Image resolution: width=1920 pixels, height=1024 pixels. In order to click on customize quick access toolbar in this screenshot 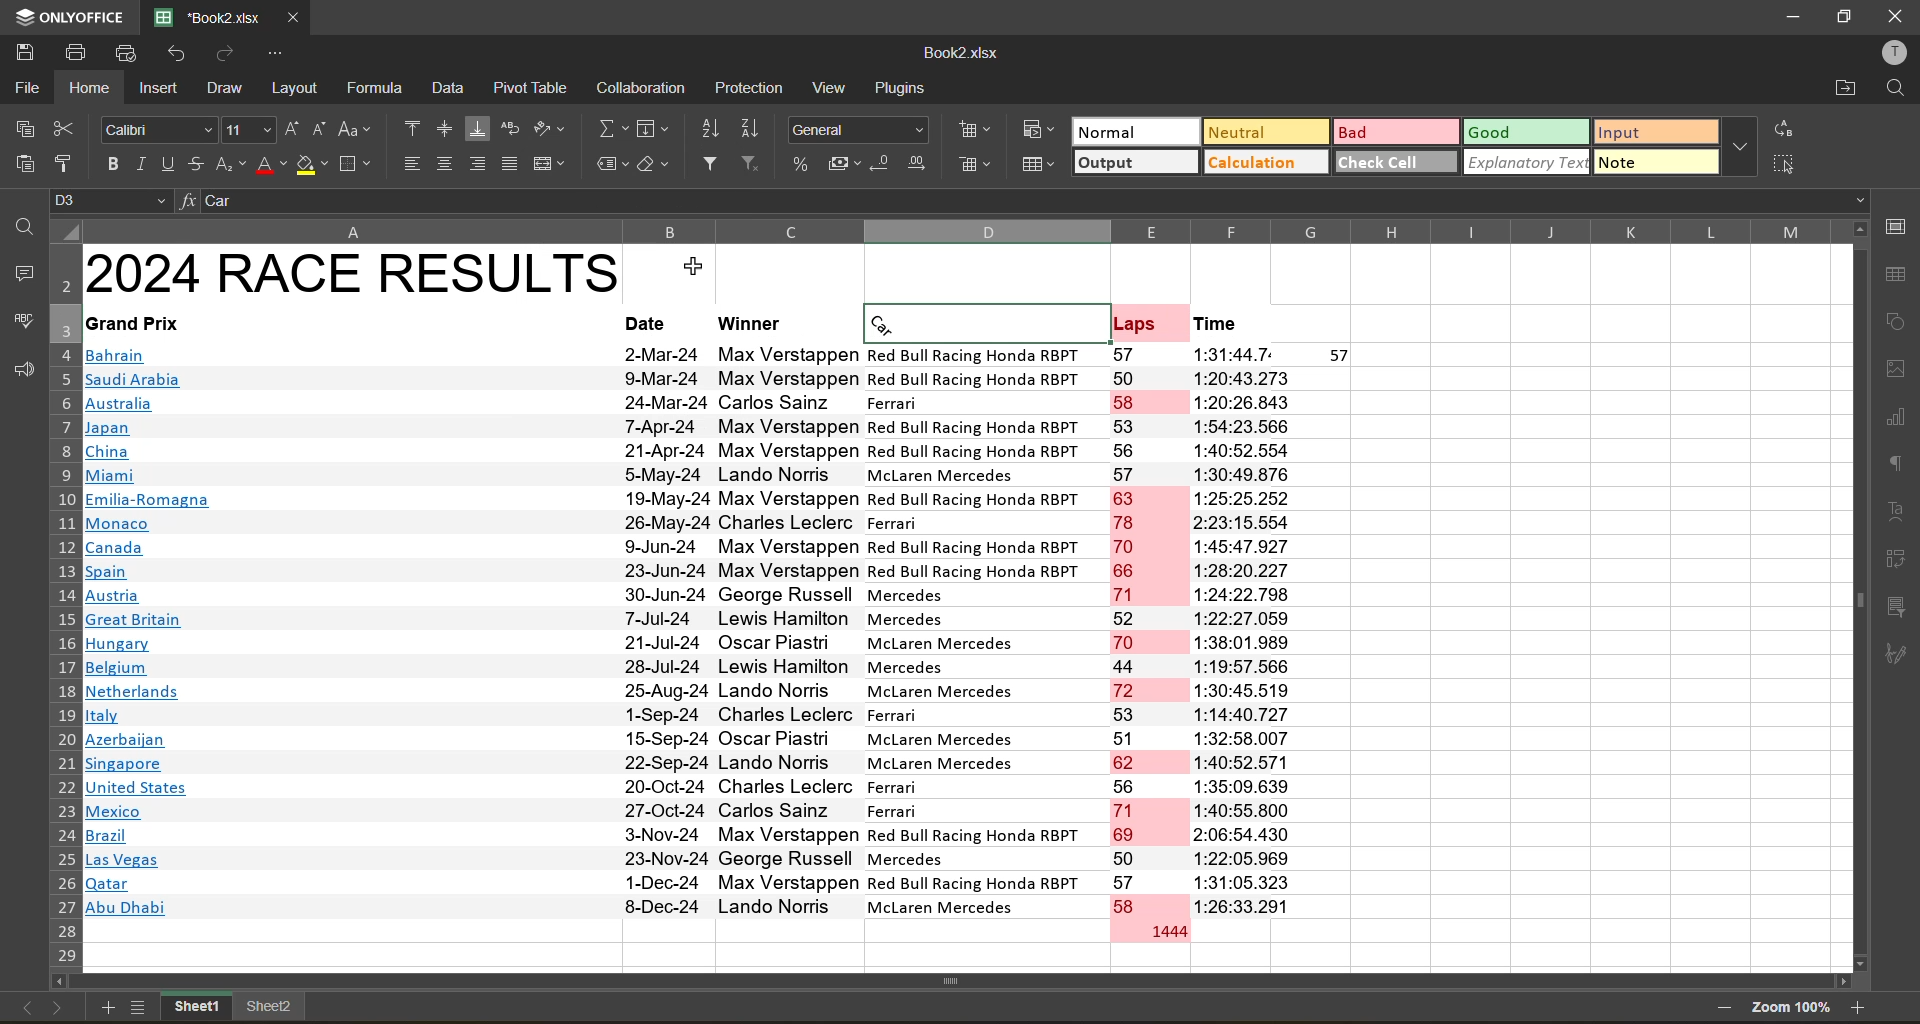, I will do `click(268, 53)`.